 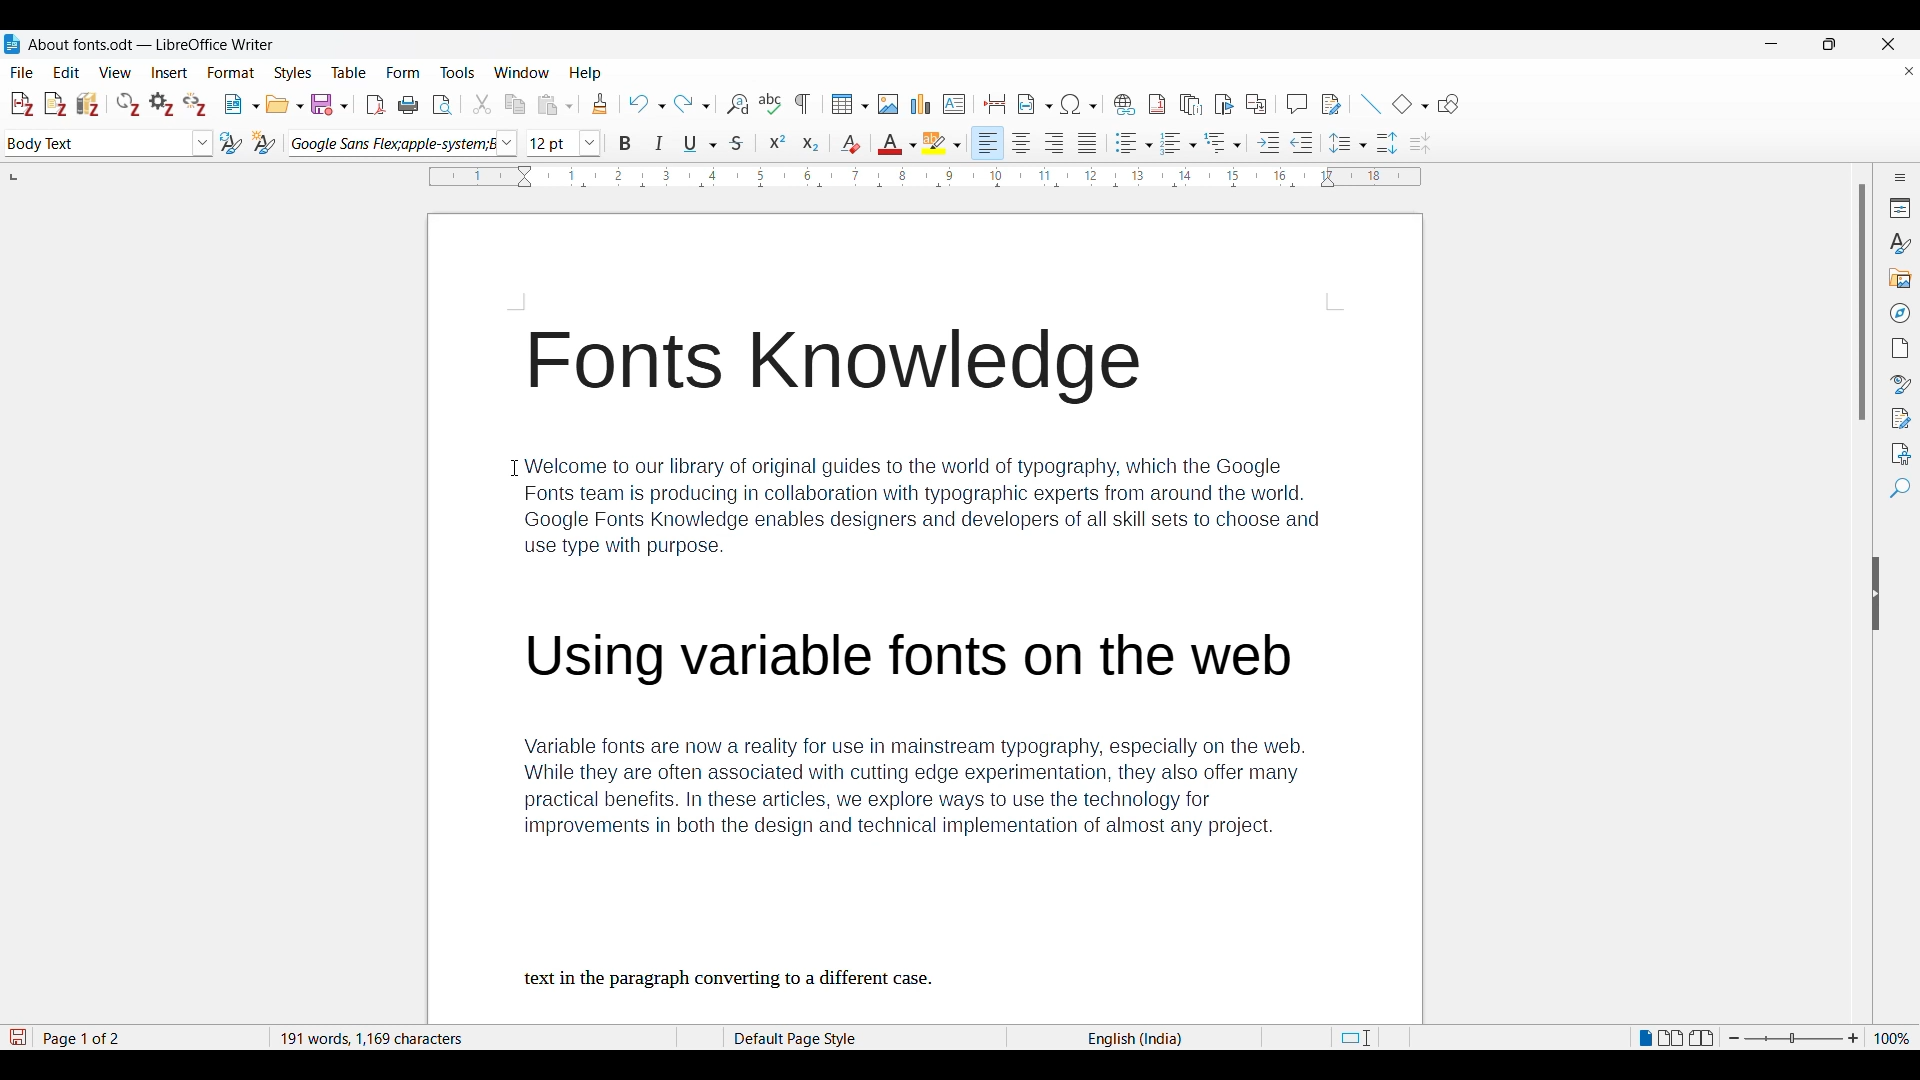 I want to click on Tools menu, so click(x=457, y=72).